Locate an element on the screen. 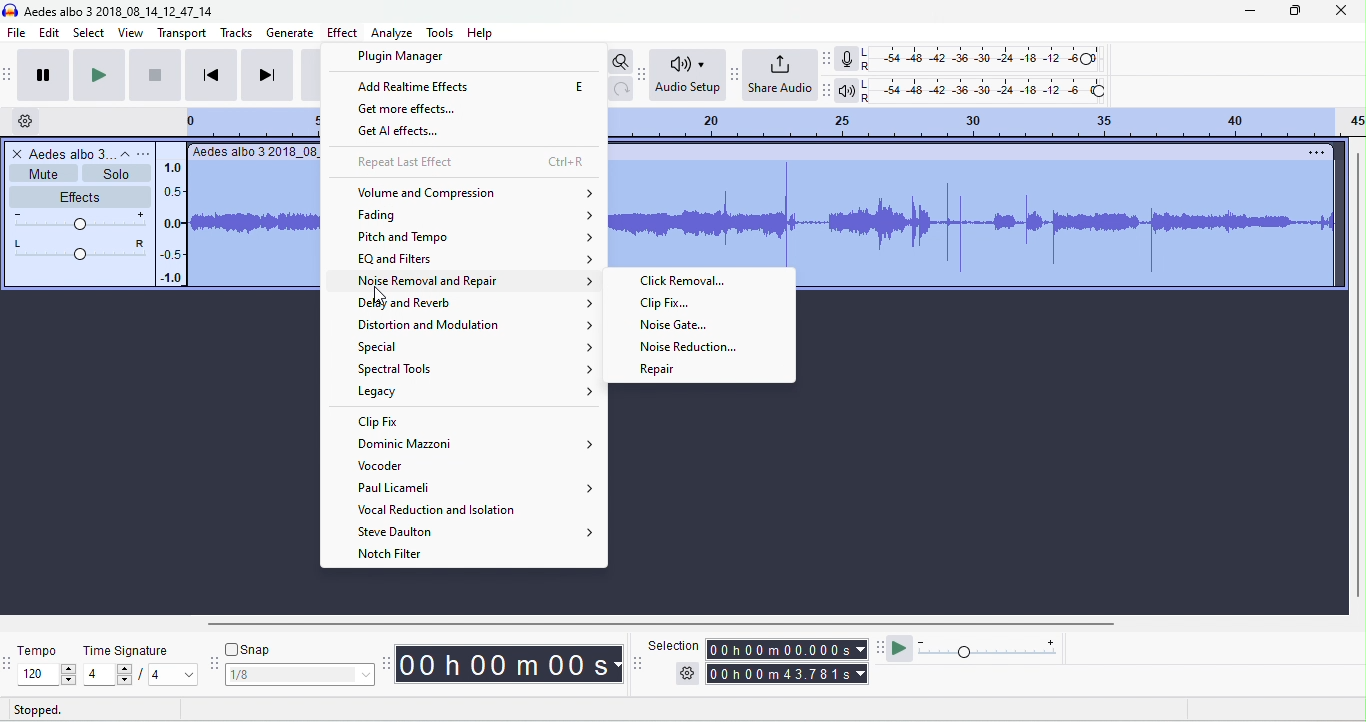  clip fix is located at coordinates (666, 303).